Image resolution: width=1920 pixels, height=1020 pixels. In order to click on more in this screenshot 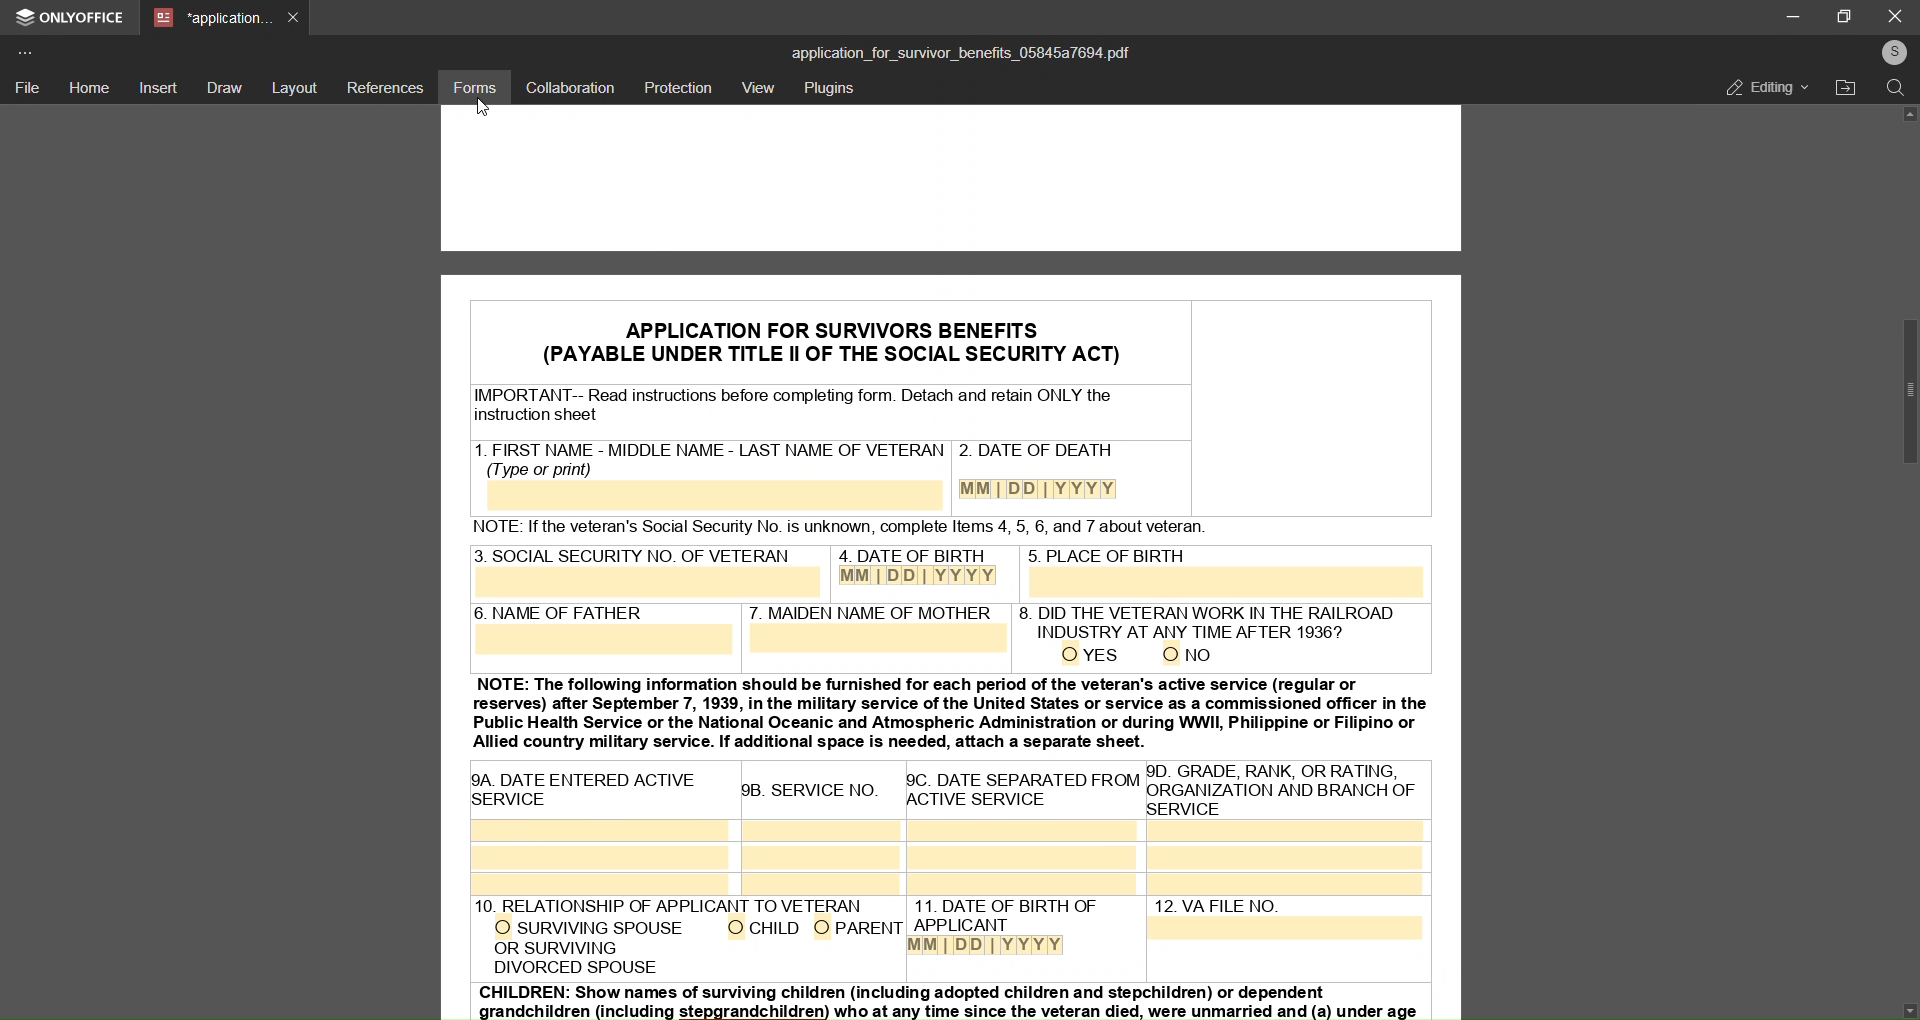, I will do `click(29, 51)`.